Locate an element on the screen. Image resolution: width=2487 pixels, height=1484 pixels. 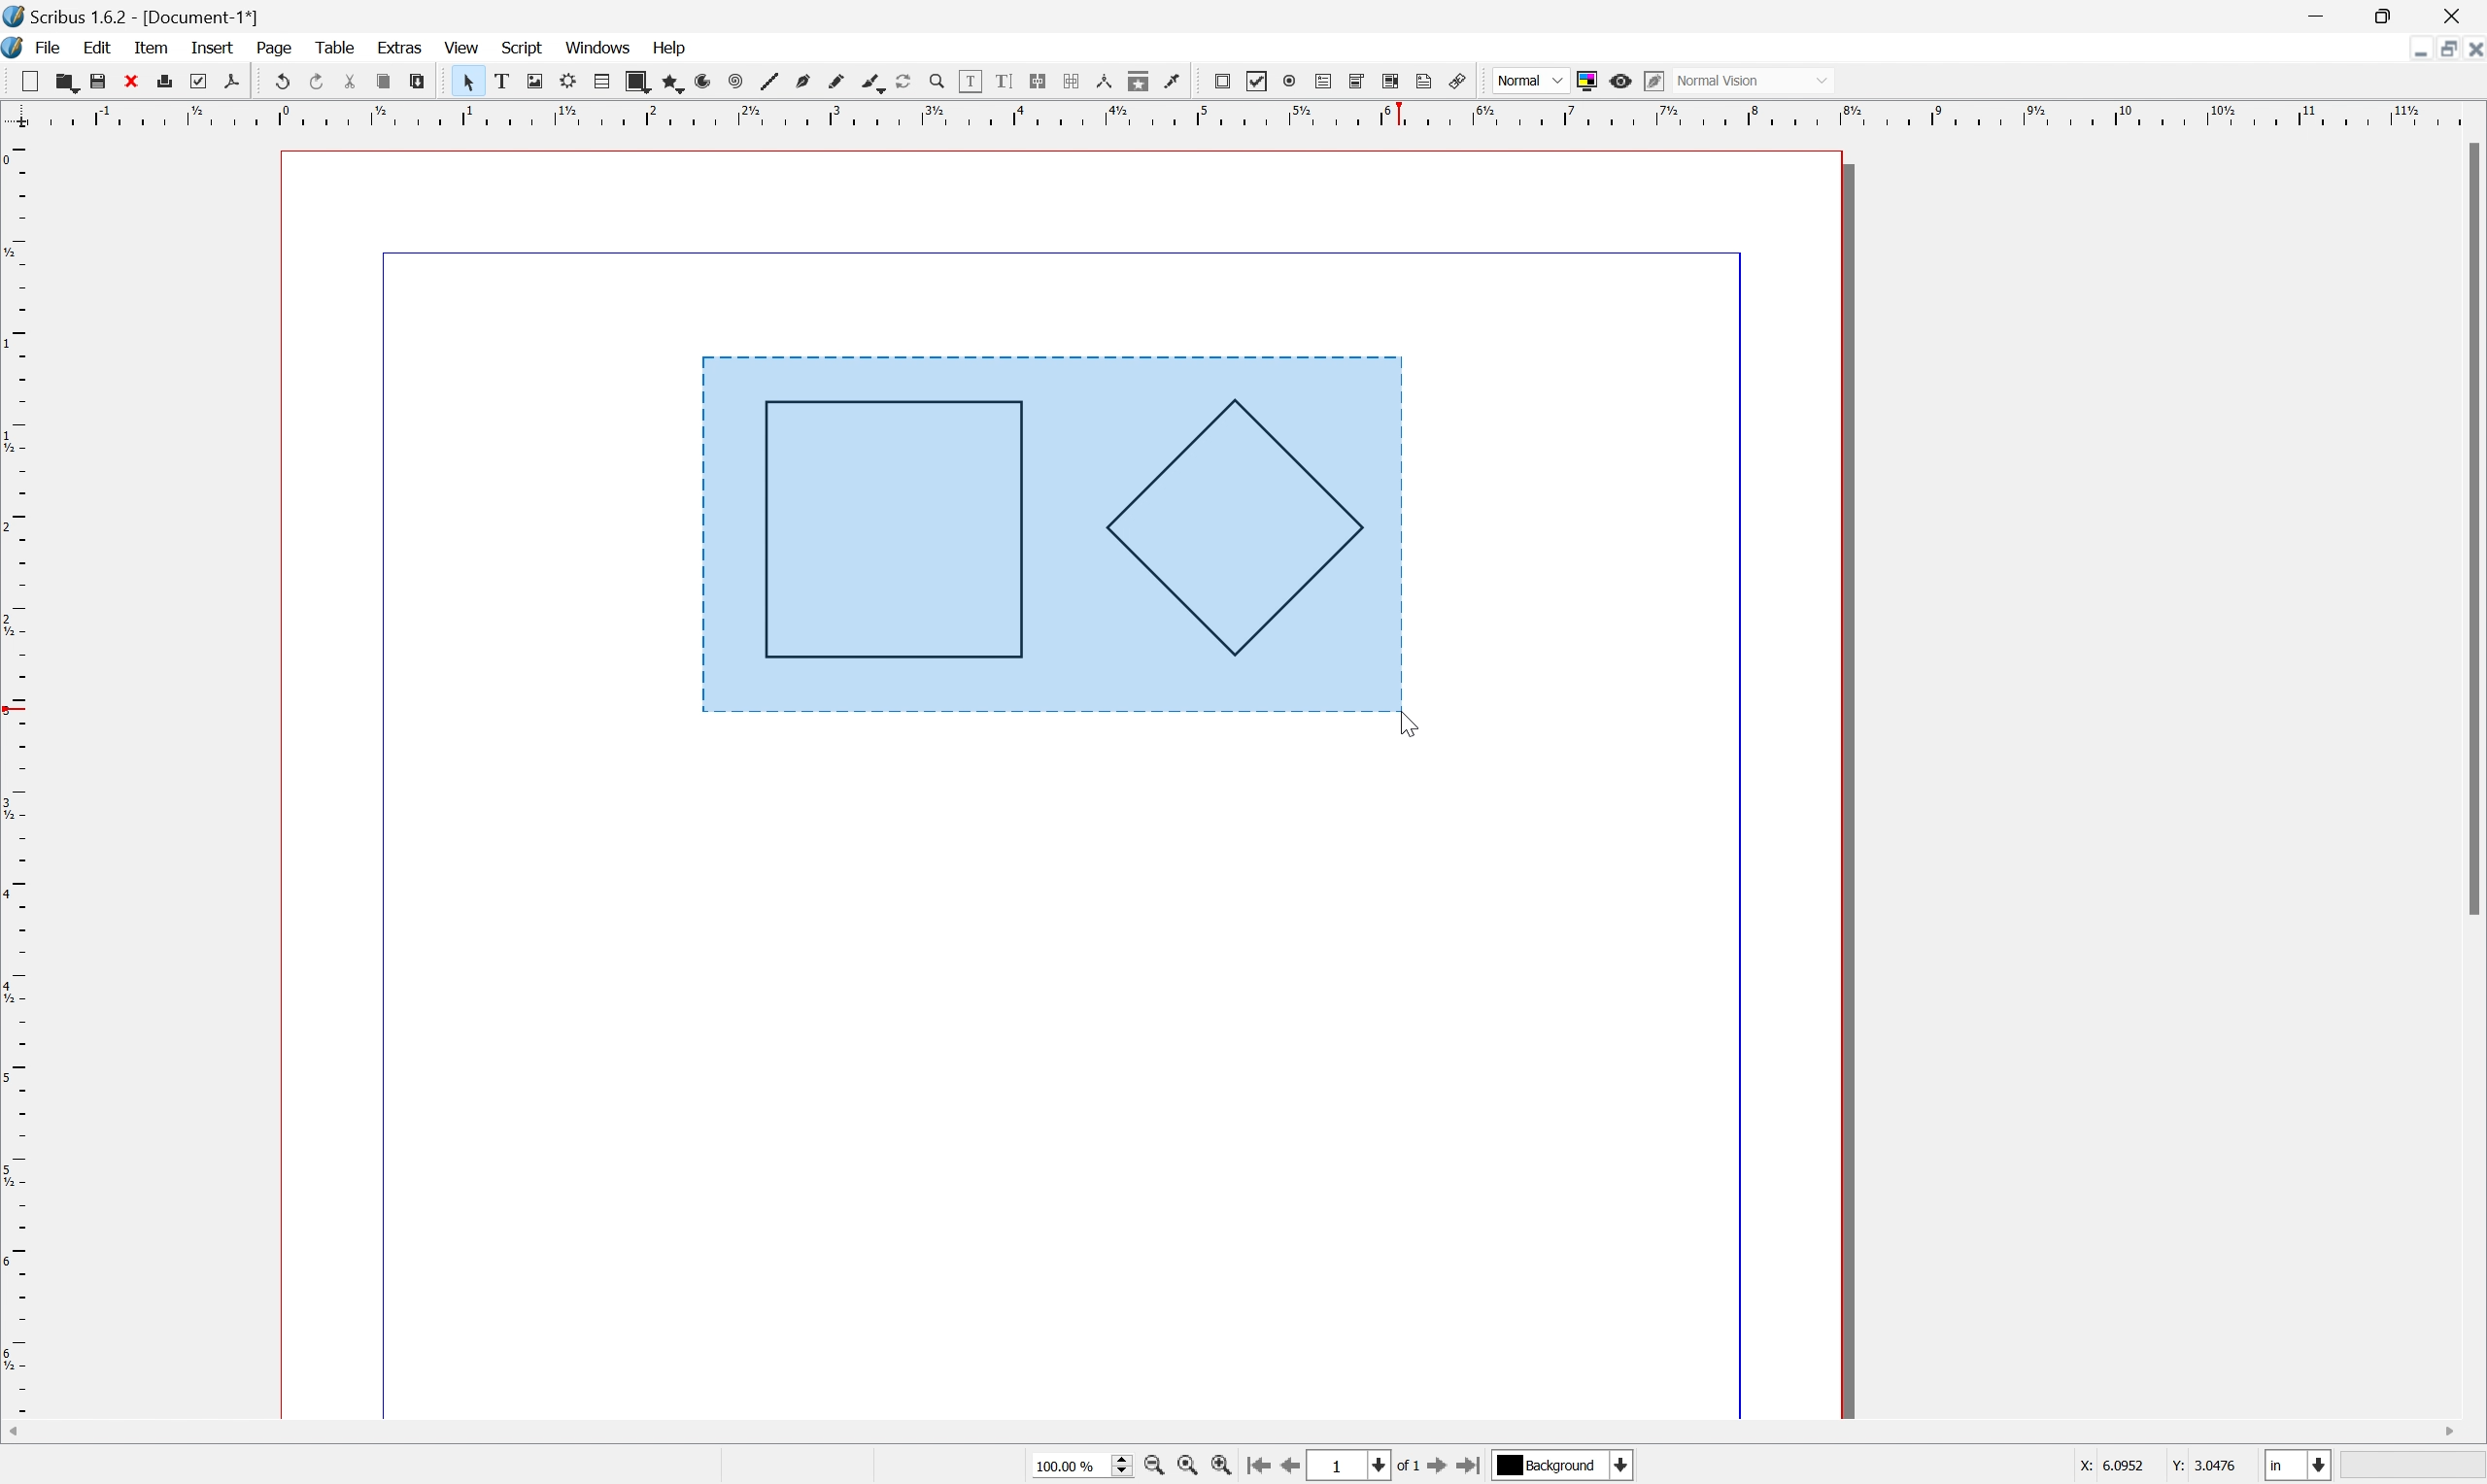
image frame is located at coordinates (526, 82).